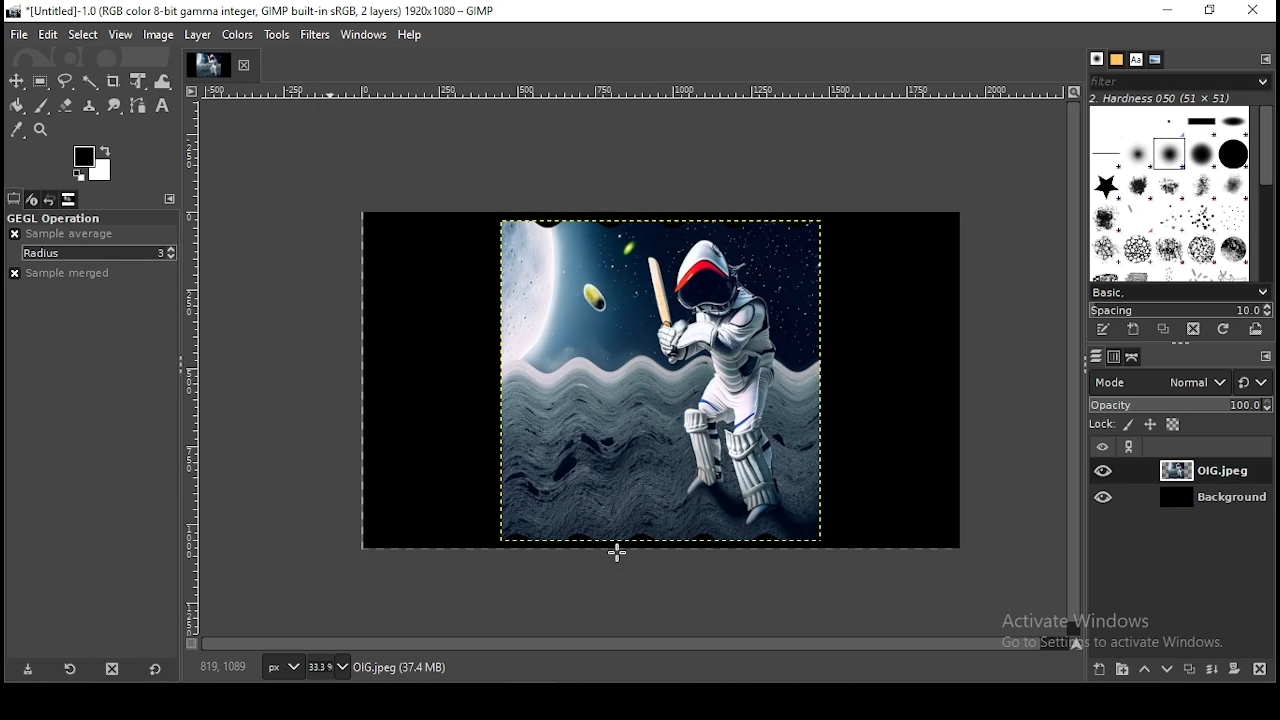 The image size is (1280, 720). What do you see at coordinates (1196, 497) in the screenshot?
I see `layer 1` at bounding box center [1196, 497].